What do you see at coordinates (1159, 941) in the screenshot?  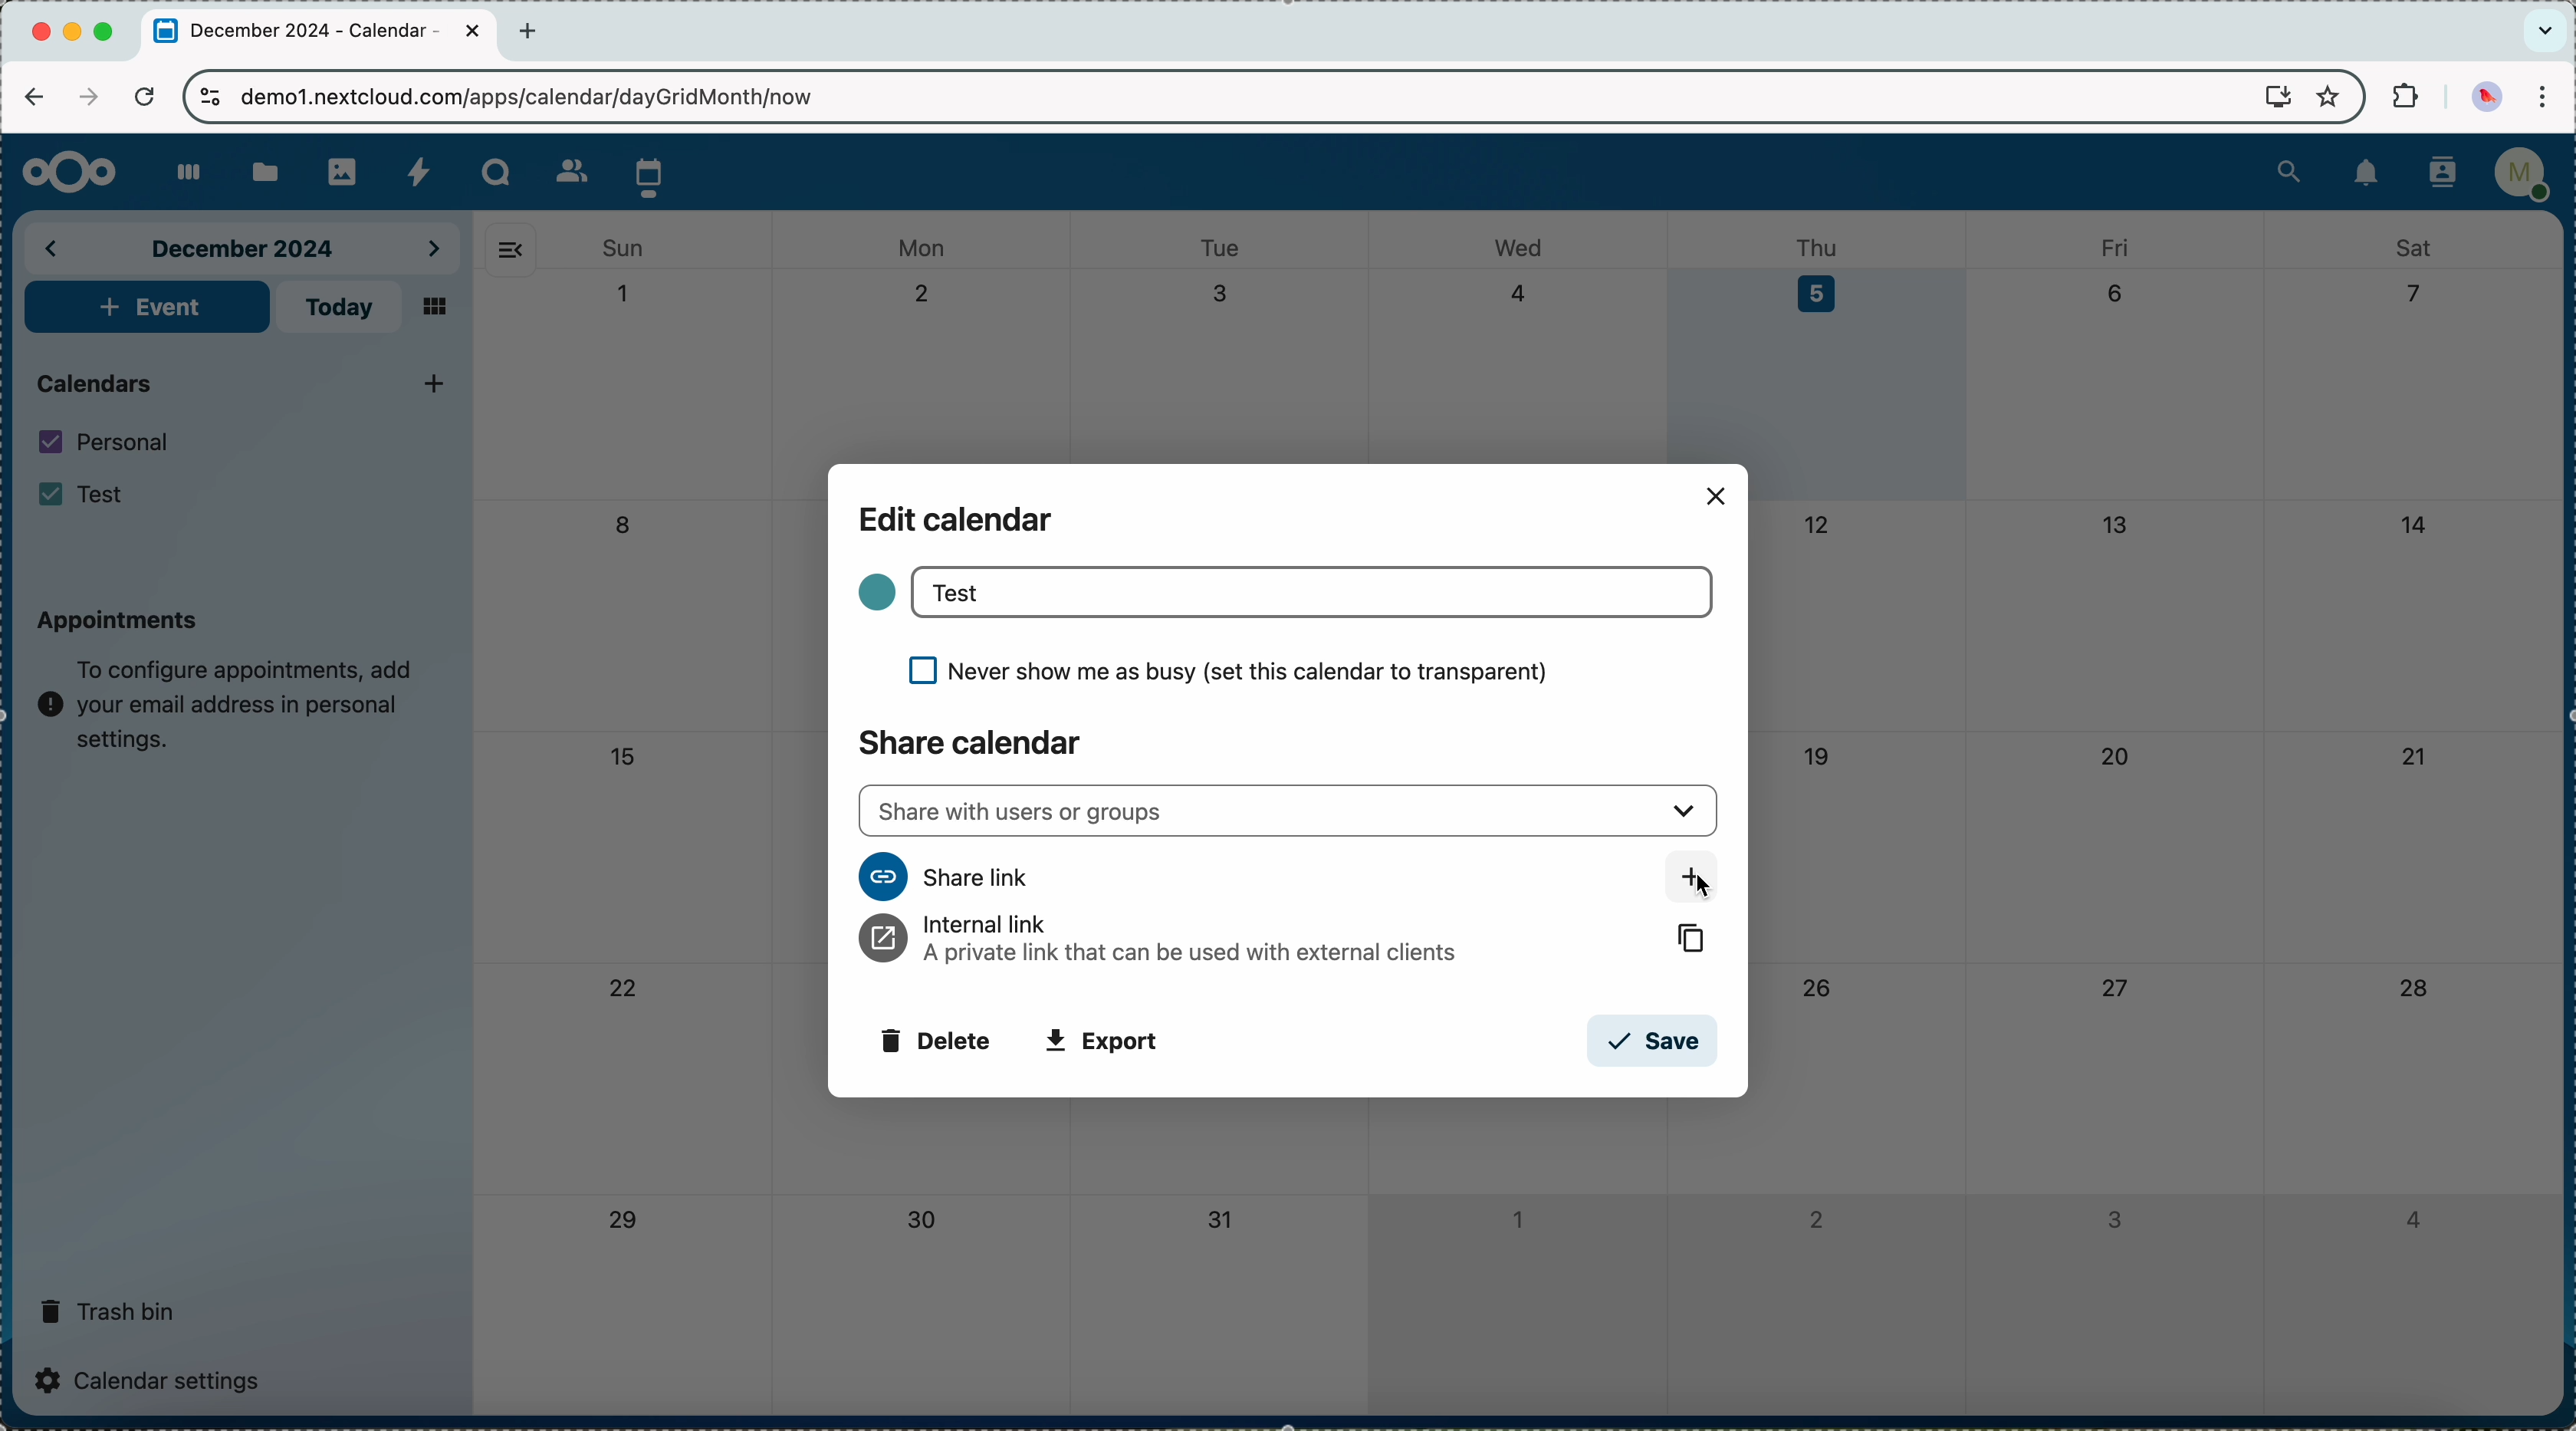 I see `internal link` at bounding box center [1159, 941].